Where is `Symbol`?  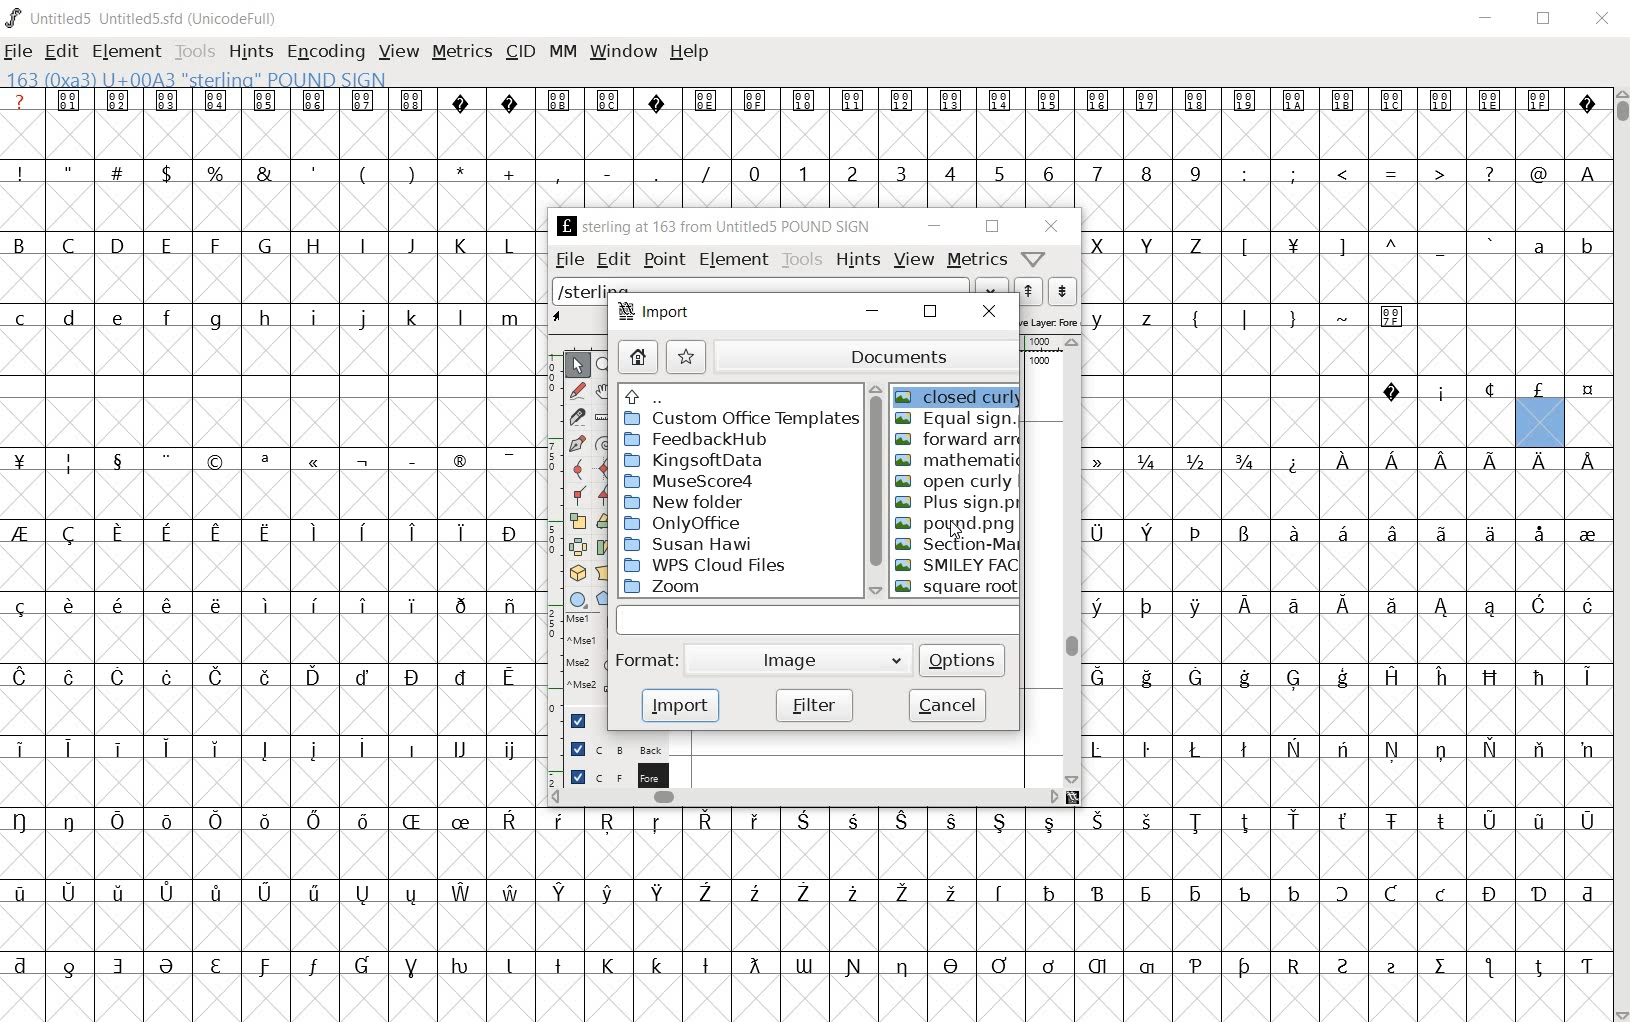 Symbol is located at coordinates (657, 823).